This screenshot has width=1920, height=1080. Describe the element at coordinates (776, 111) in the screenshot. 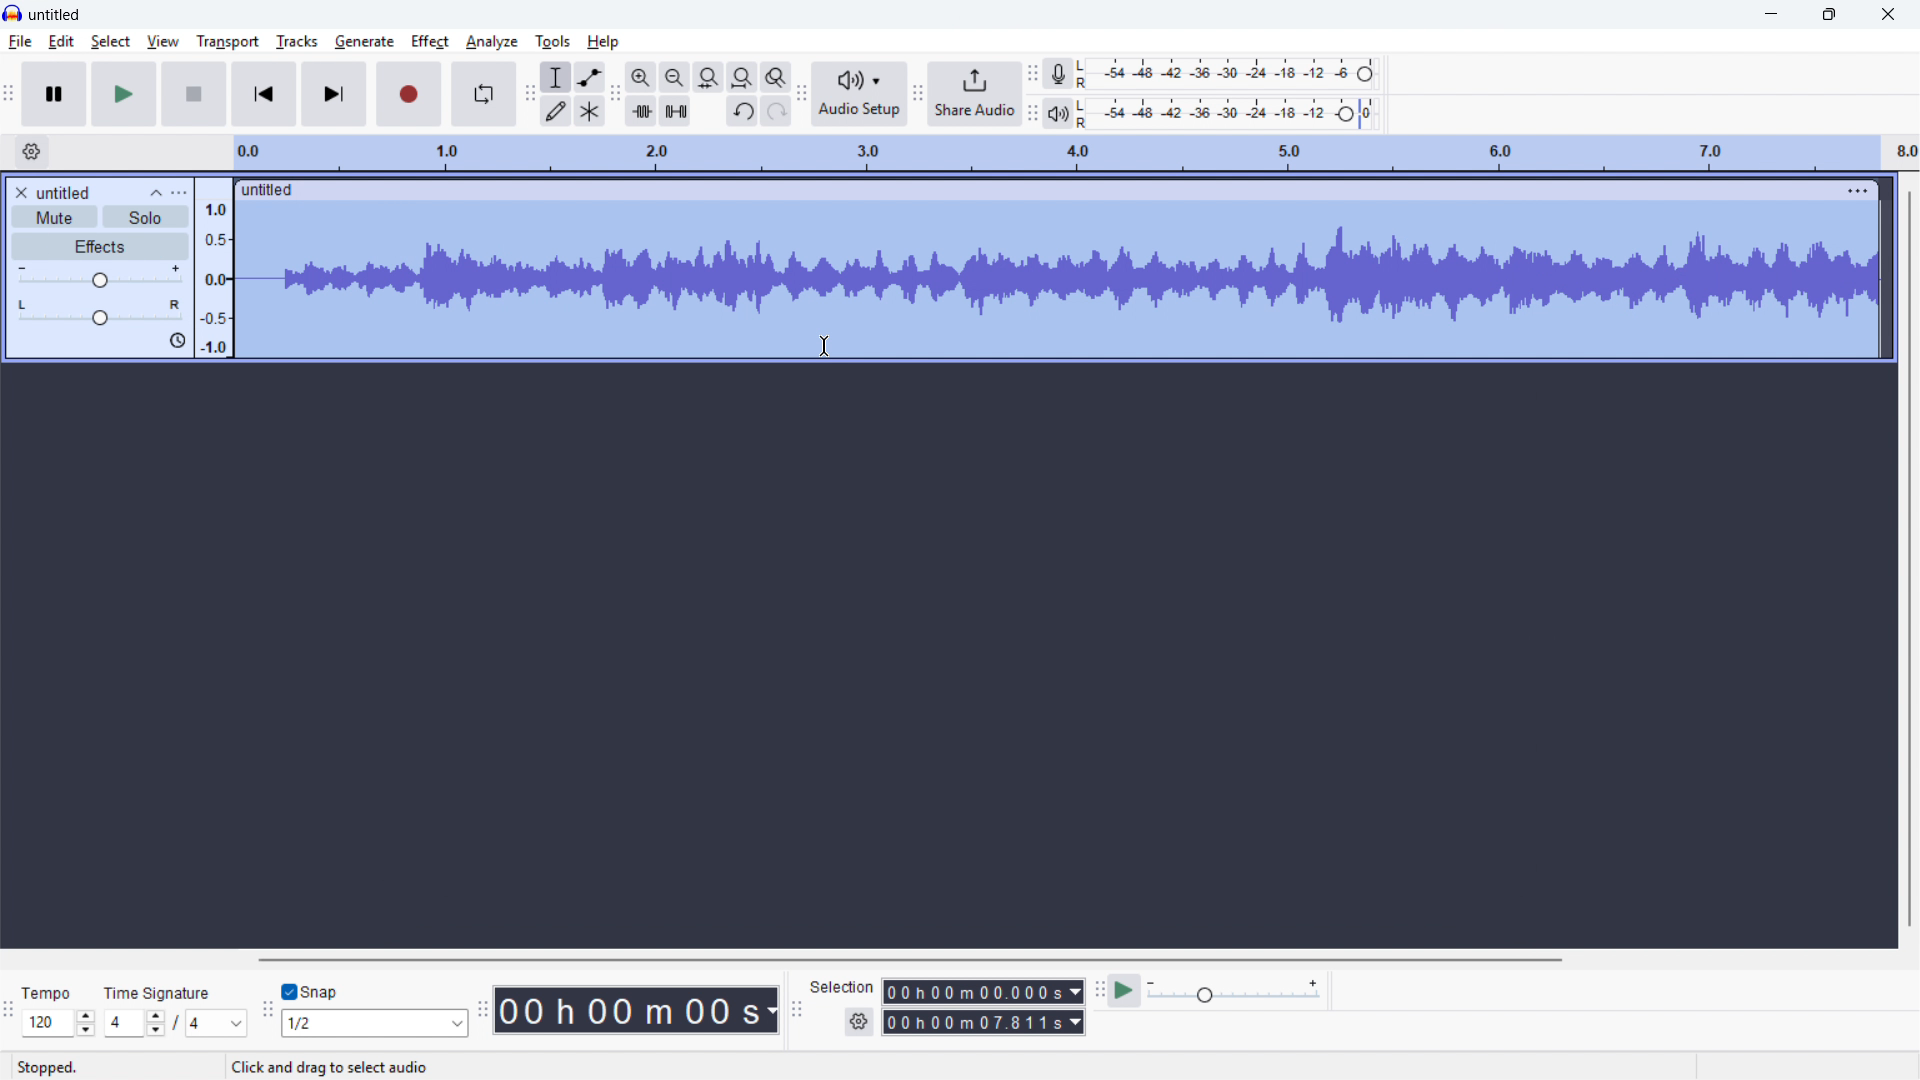

I see `Re-do ` at that location.